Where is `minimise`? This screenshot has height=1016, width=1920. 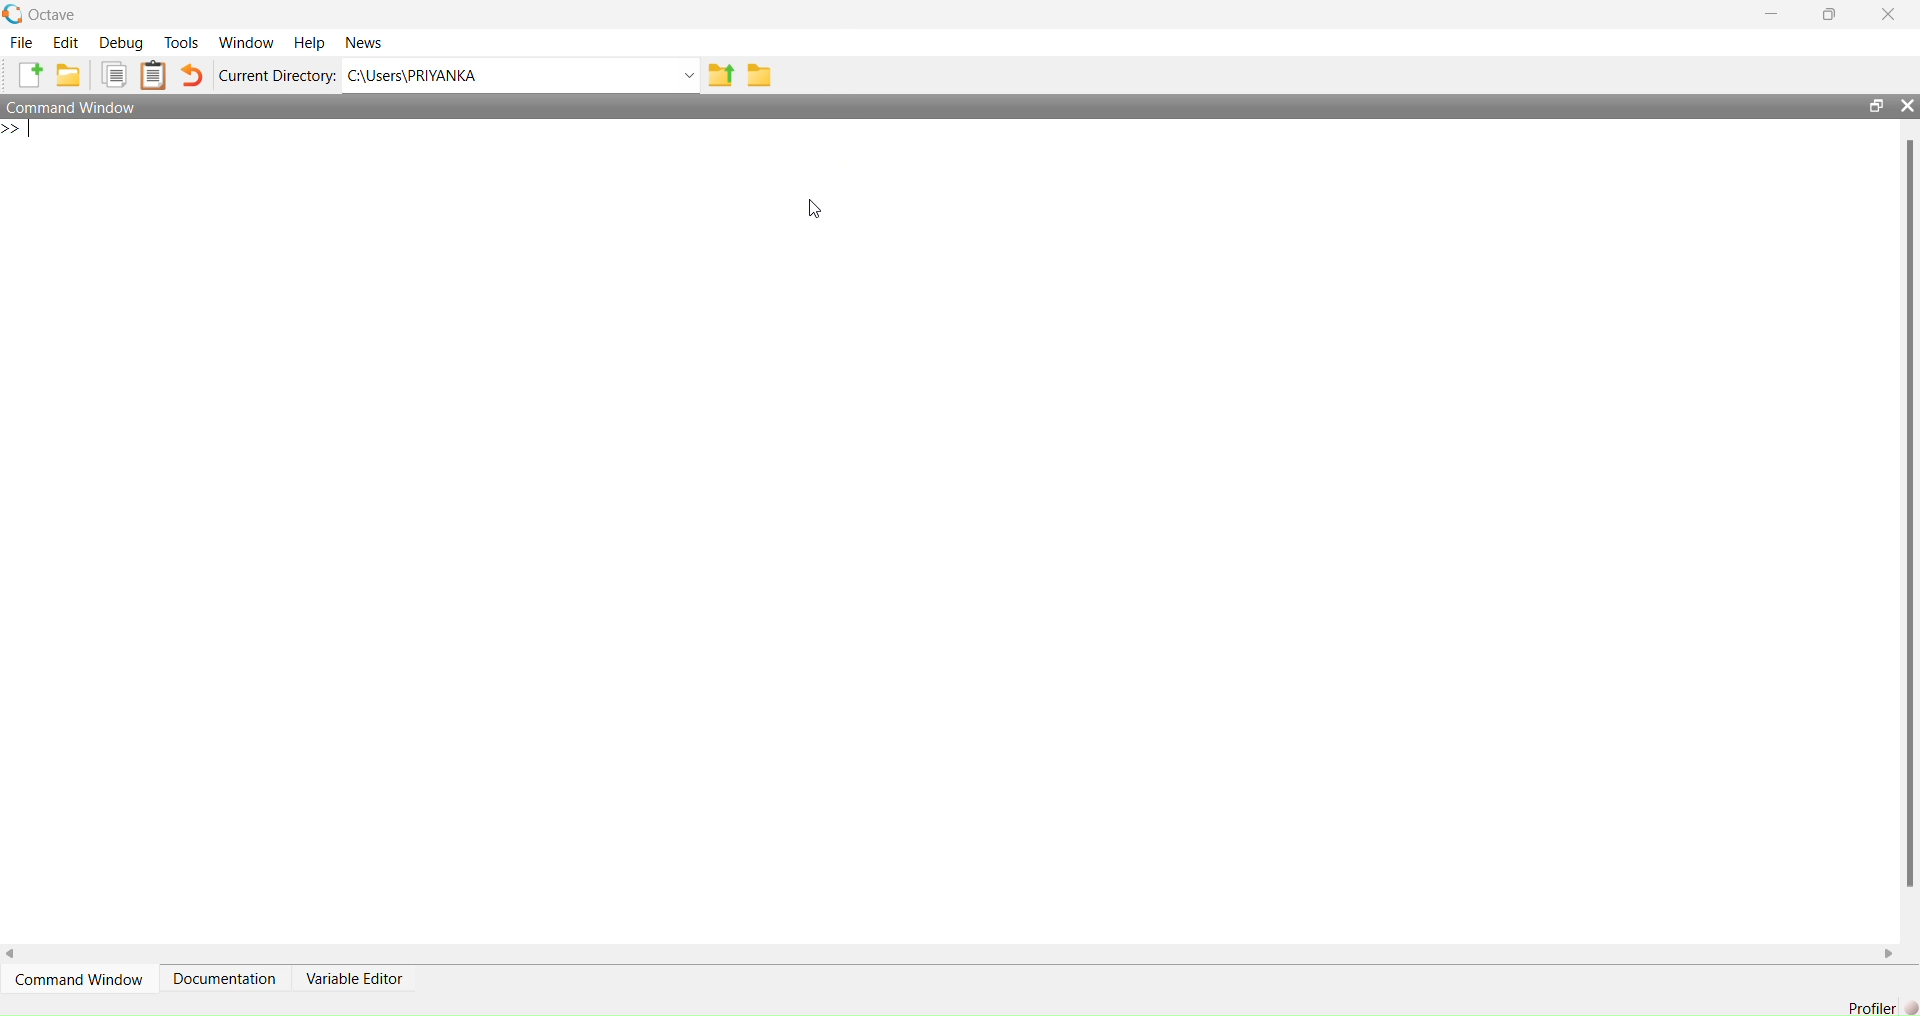 minimise is located at coordinates (1774, 12).